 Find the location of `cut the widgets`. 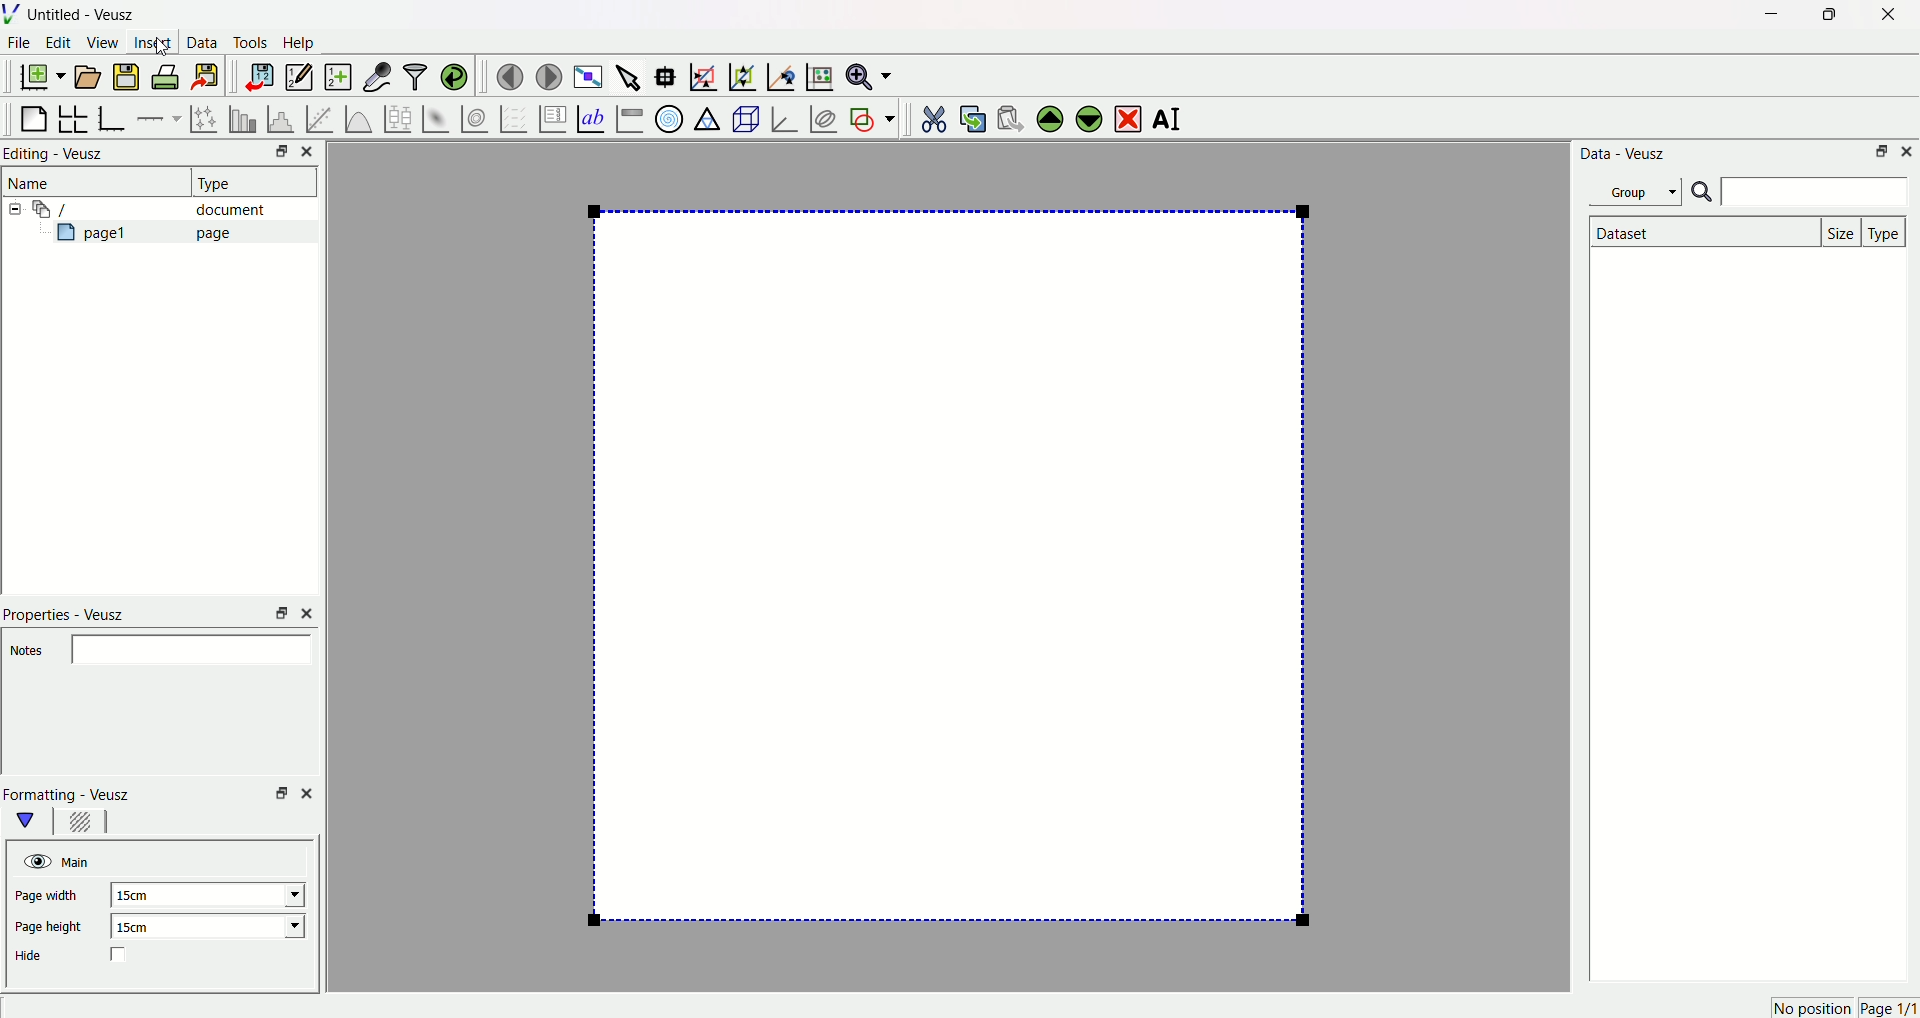

cut the widgets is located at coordinates (933, 116).